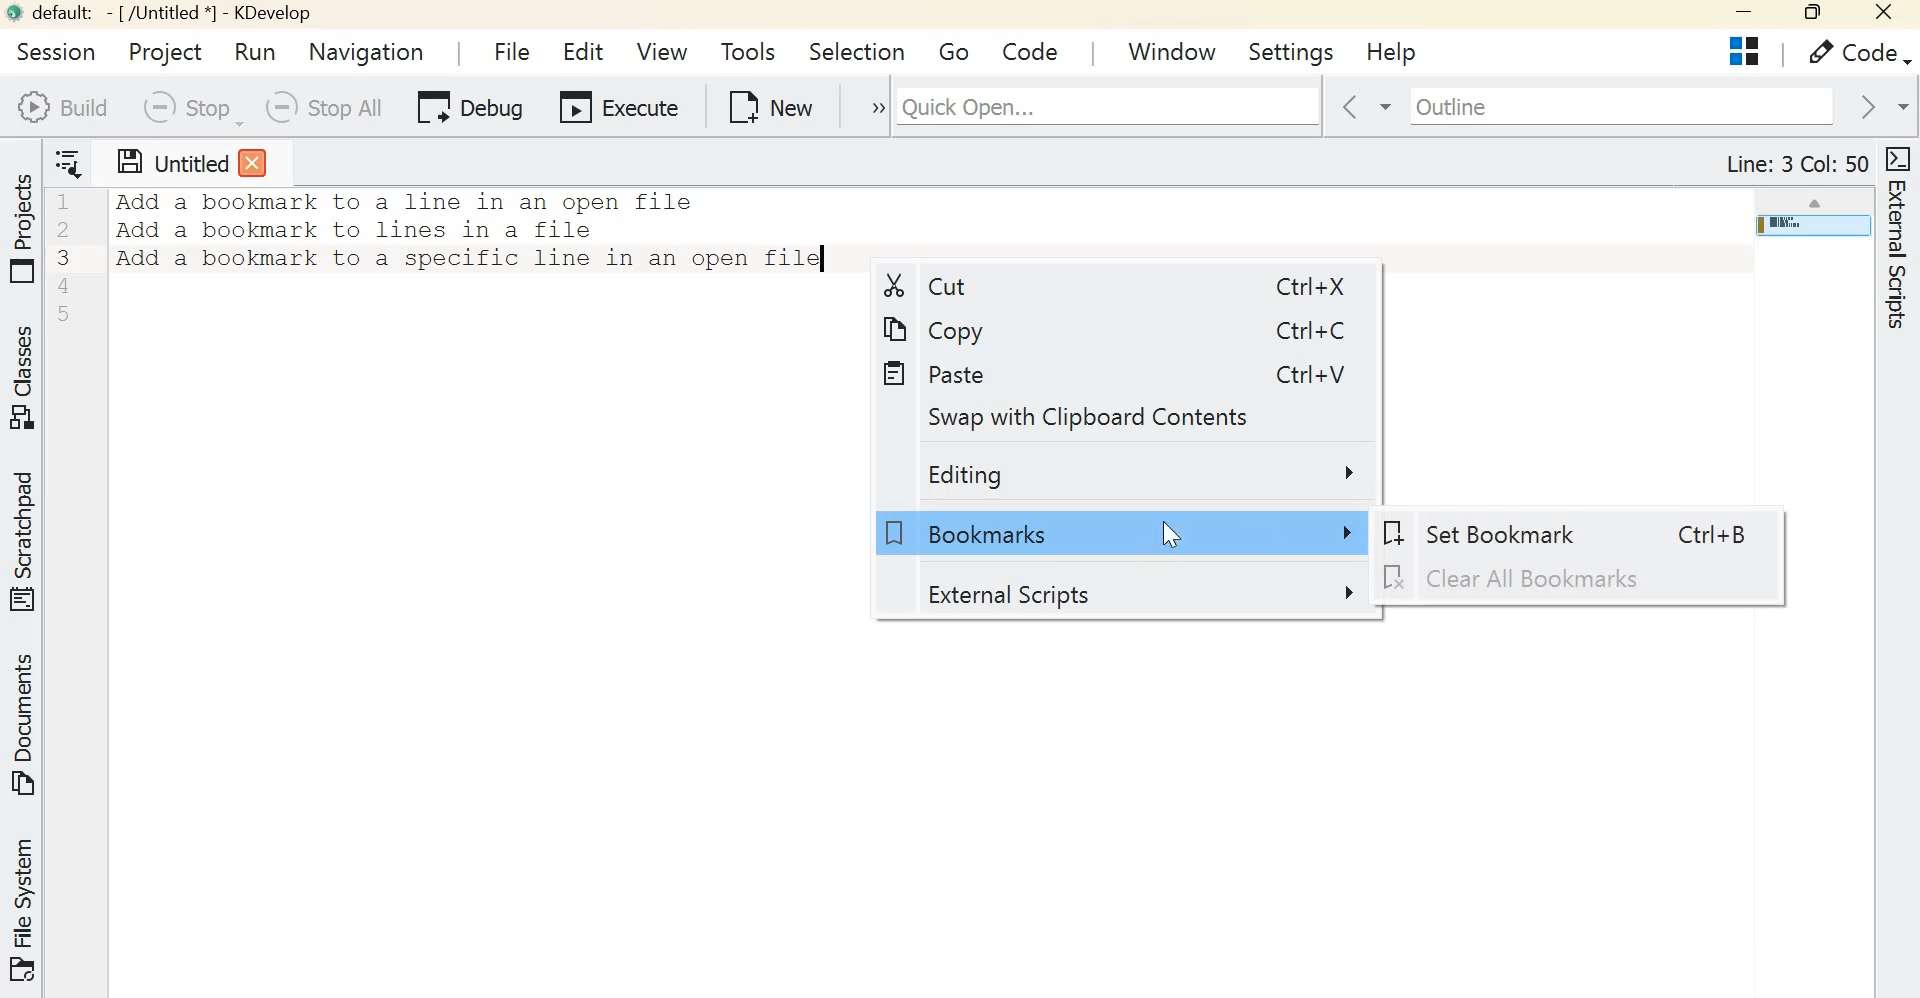 This screenshot has height=998, width=1920. I want to click on scroll up arrow, so click(1817, 200).